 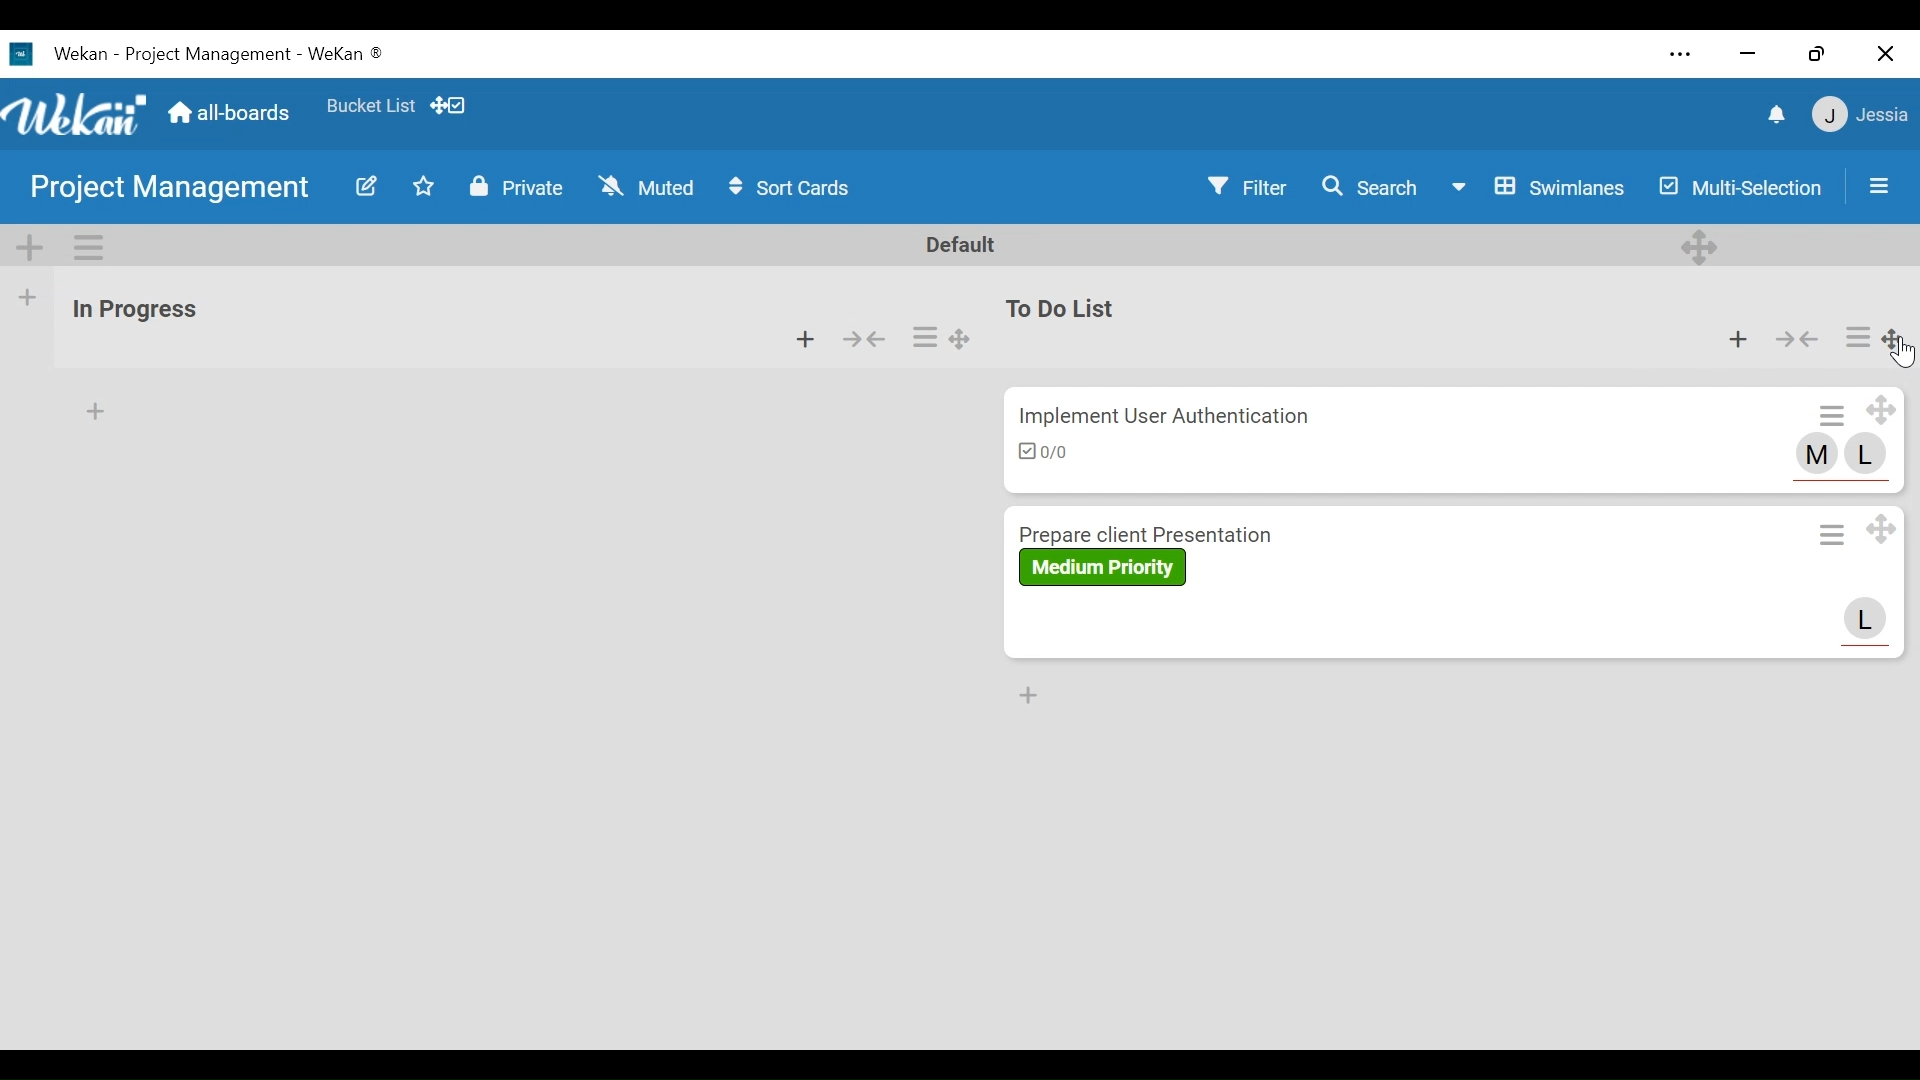 I want to click on Collapse, so click(x=1799, y=339).